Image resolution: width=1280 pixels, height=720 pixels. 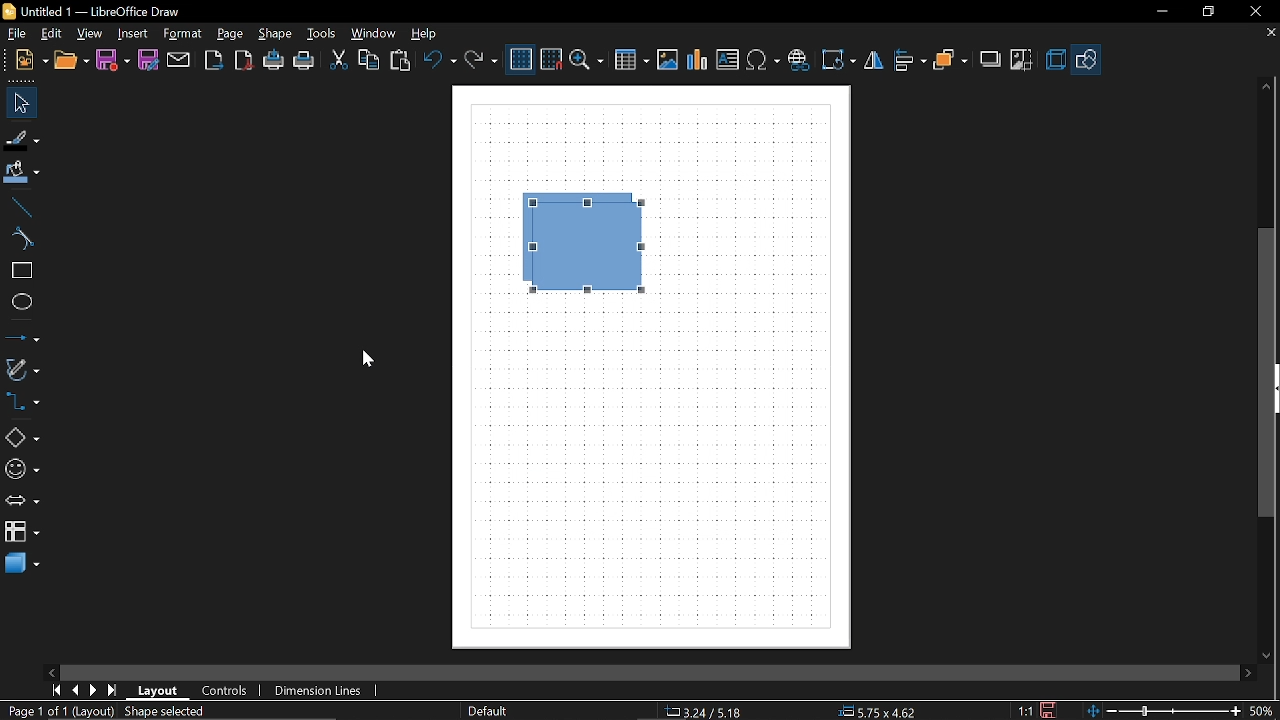 I want to click on Arrange, so click(x=950, y=62).